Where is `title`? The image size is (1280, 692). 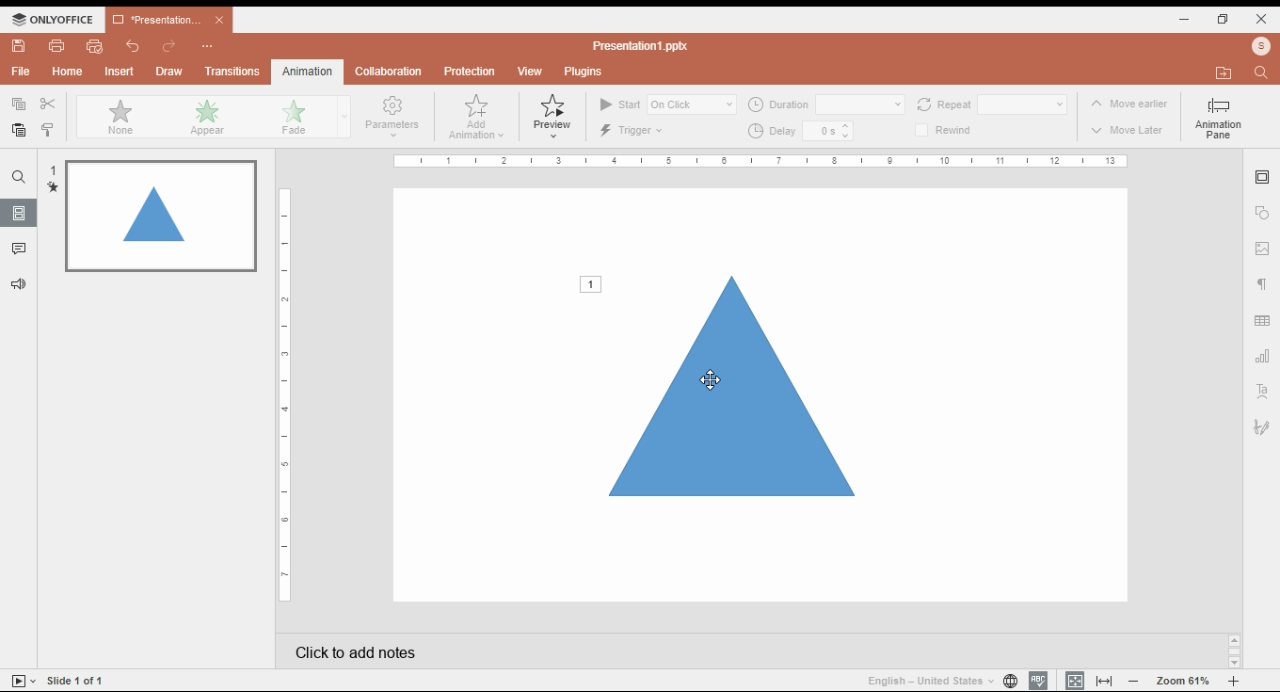 title is located at coordinates (641, 45).